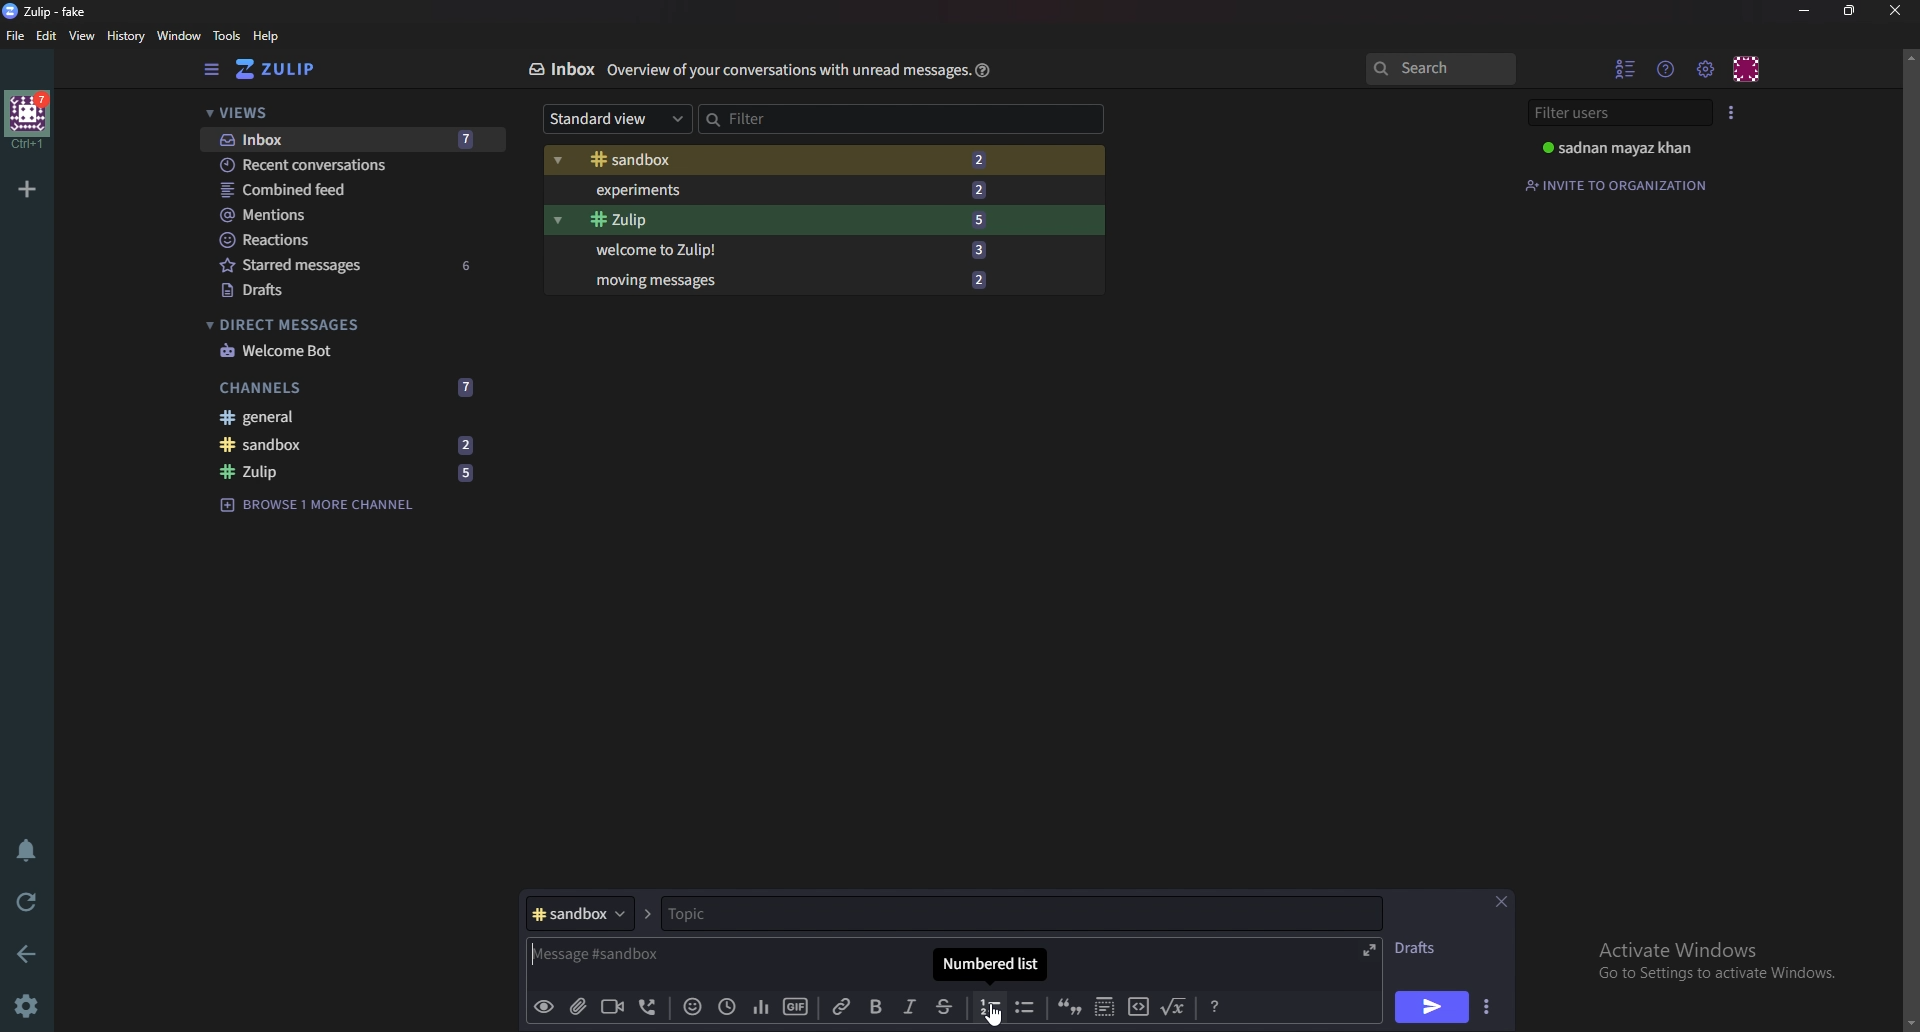 The width and height of the screenshot is (1920, 1032). What do you see at coordinates (1626, 68) in the screenshot?
I see `hide User list` at bounding box center [1626, 68].